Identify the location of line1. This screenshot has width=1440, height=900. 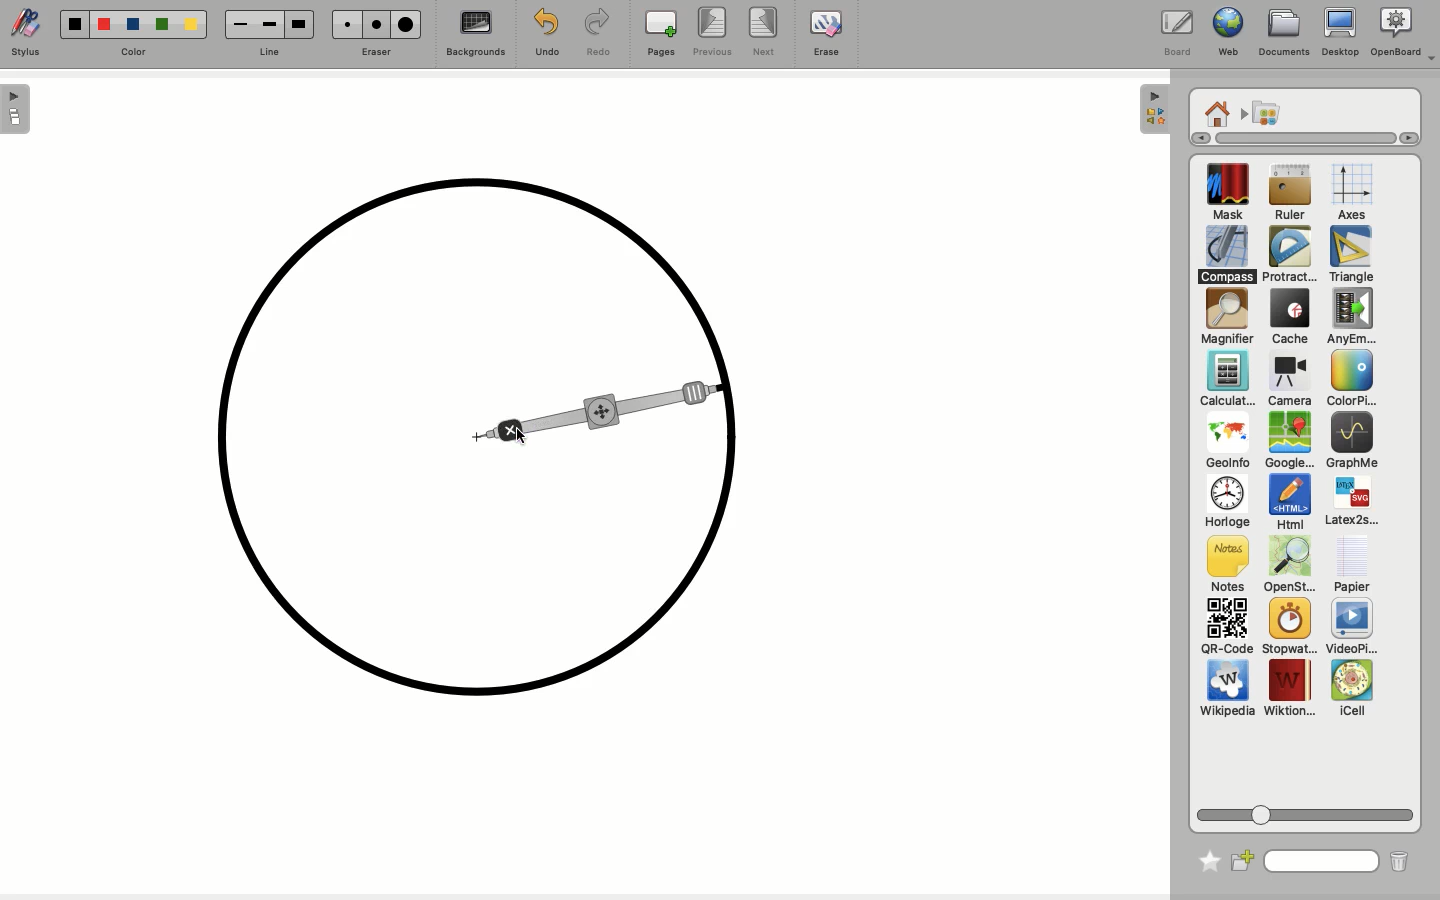
(239, 23).